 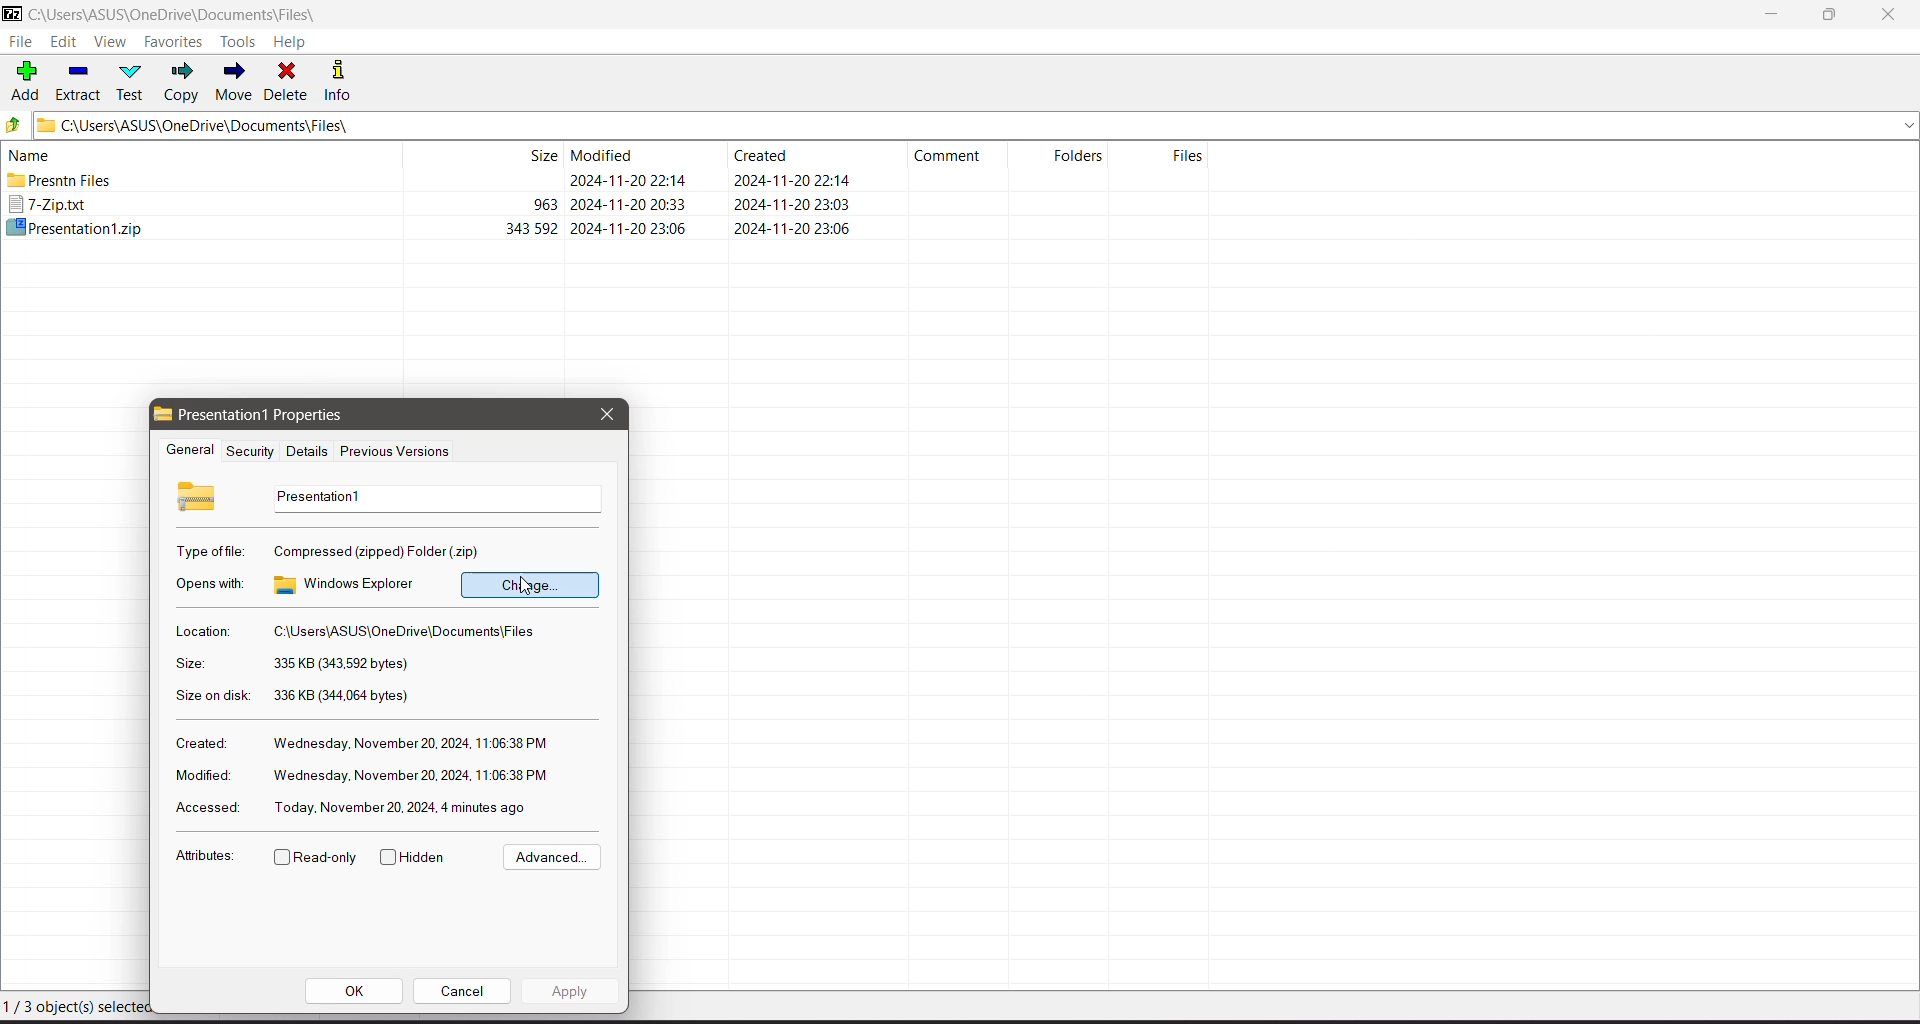 I want to click on Click to change the app to pen the selected file, so click(x=530, y=584).